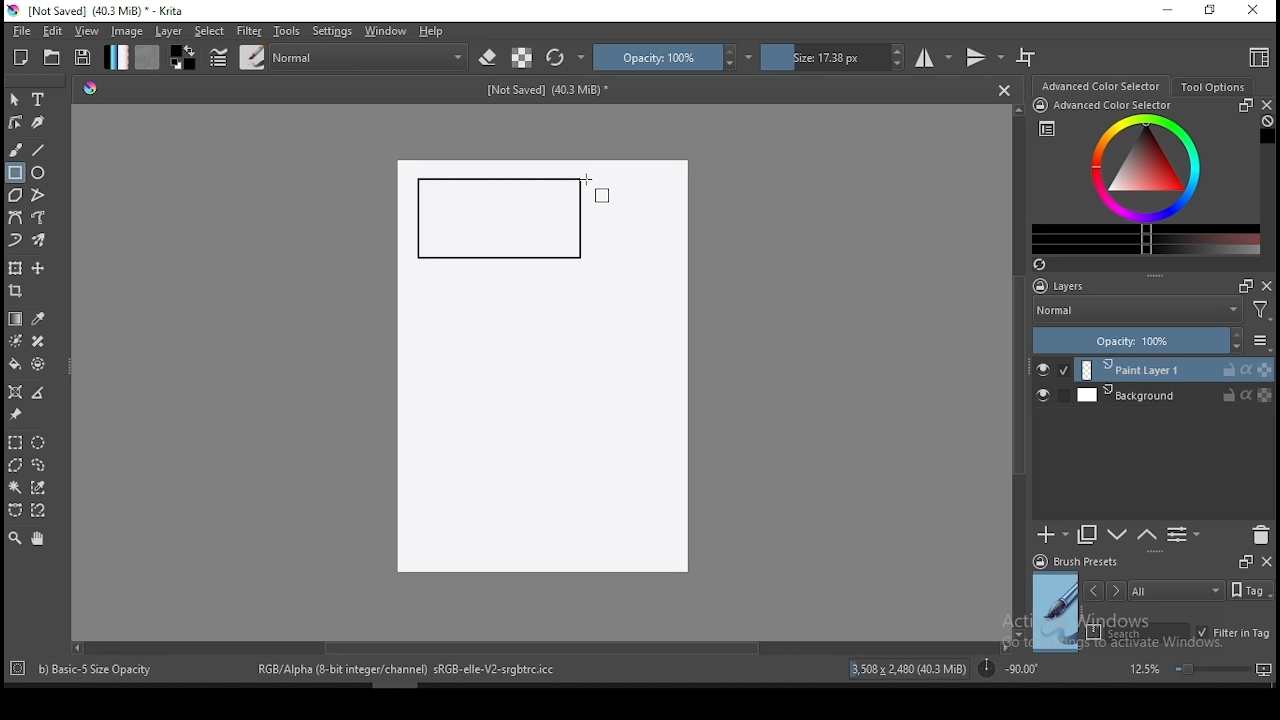  What do you see at coordinates (15, 392) in the screenshot?
I see `assistant tool` at bounding box center [15, 392].